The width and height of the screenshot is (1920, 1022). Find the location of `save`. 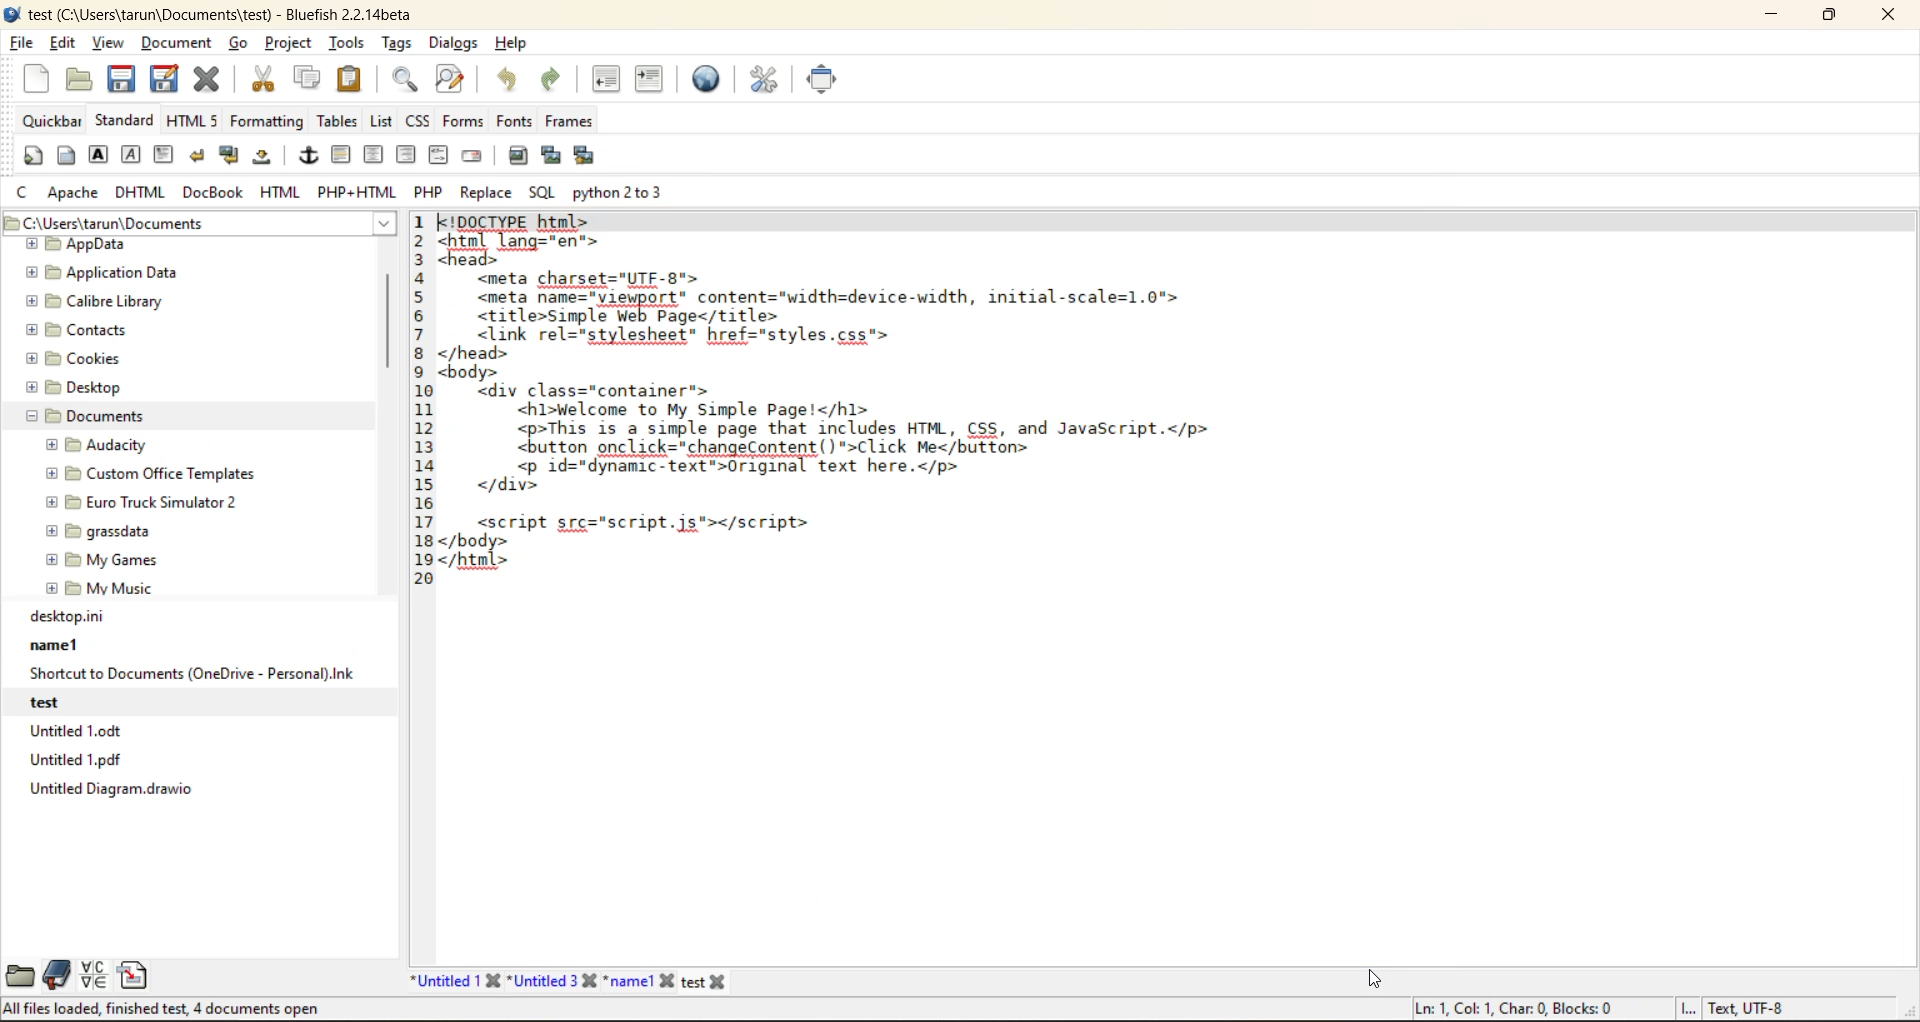

save is located at coordinates (122, 79).